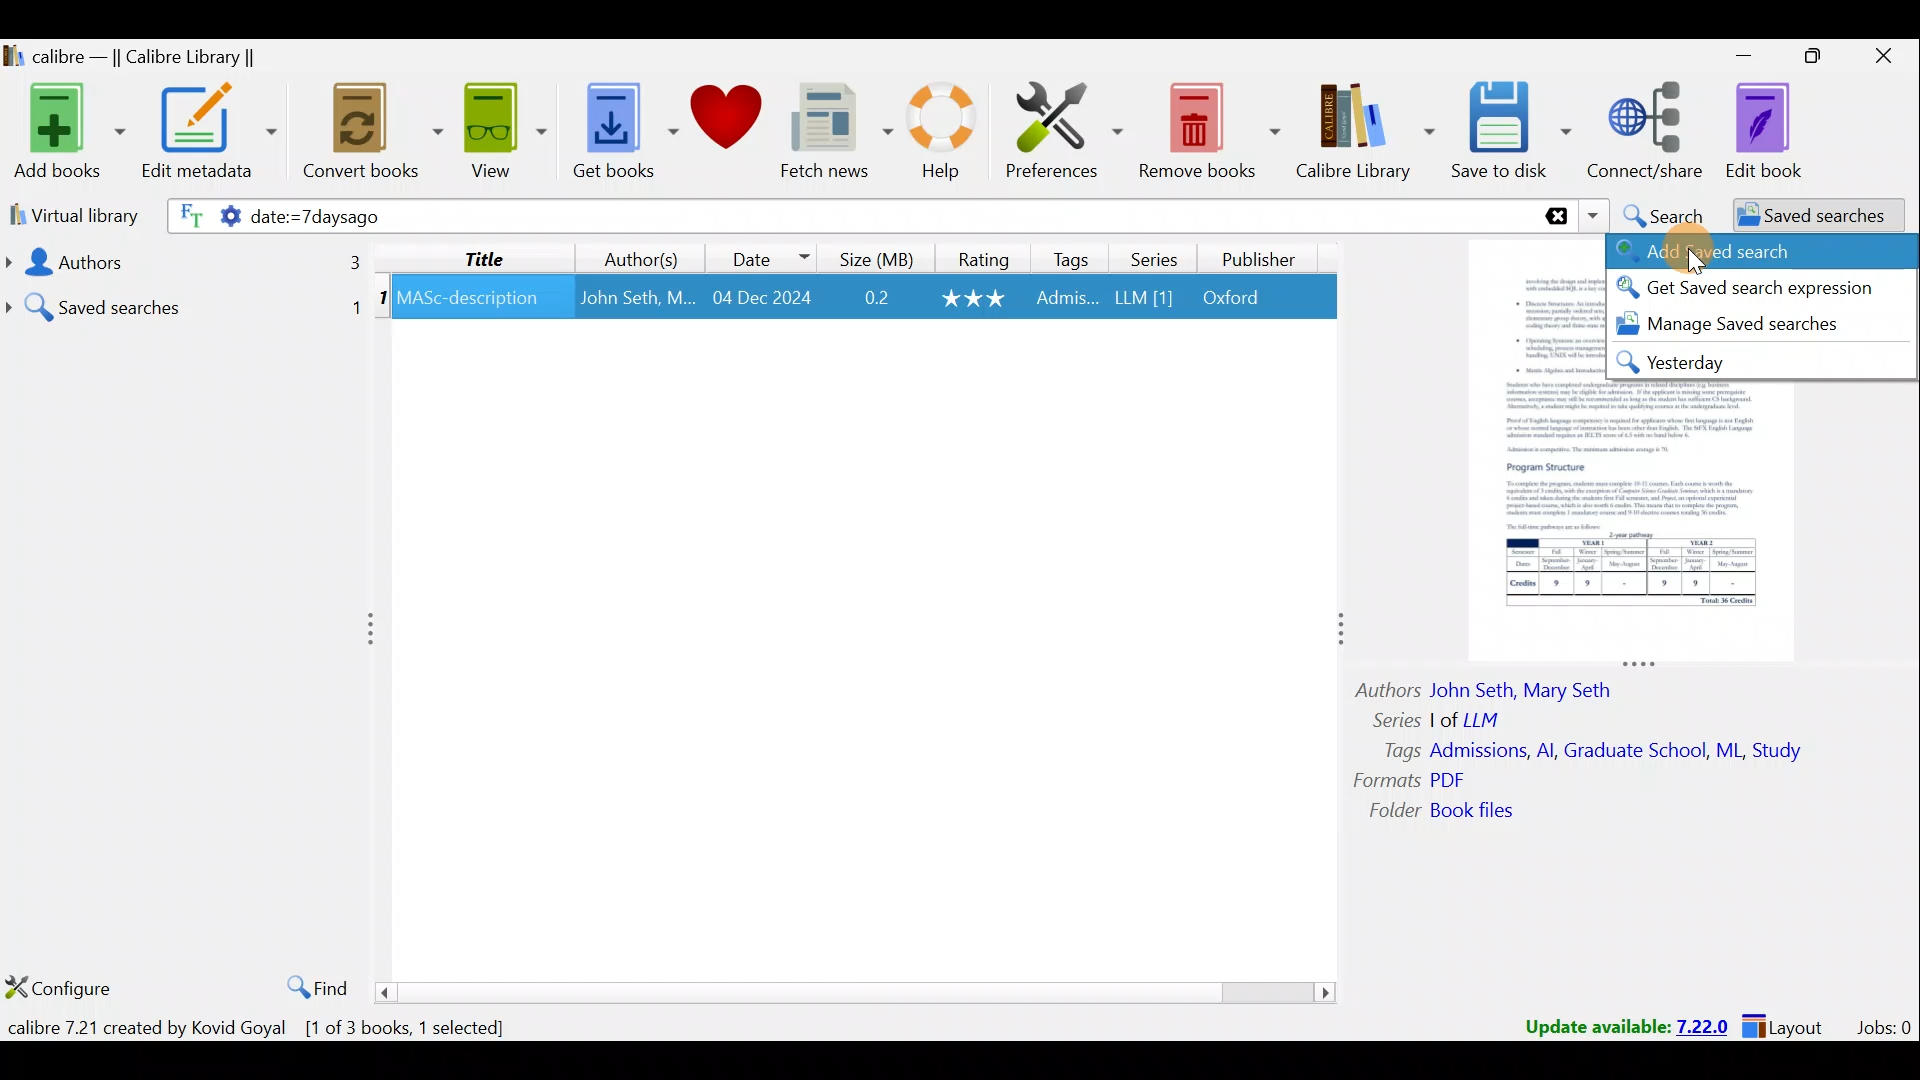 The image size is (1920, 1080). I want to click on calibre — || Calibre Library ||, so click(156, 56).